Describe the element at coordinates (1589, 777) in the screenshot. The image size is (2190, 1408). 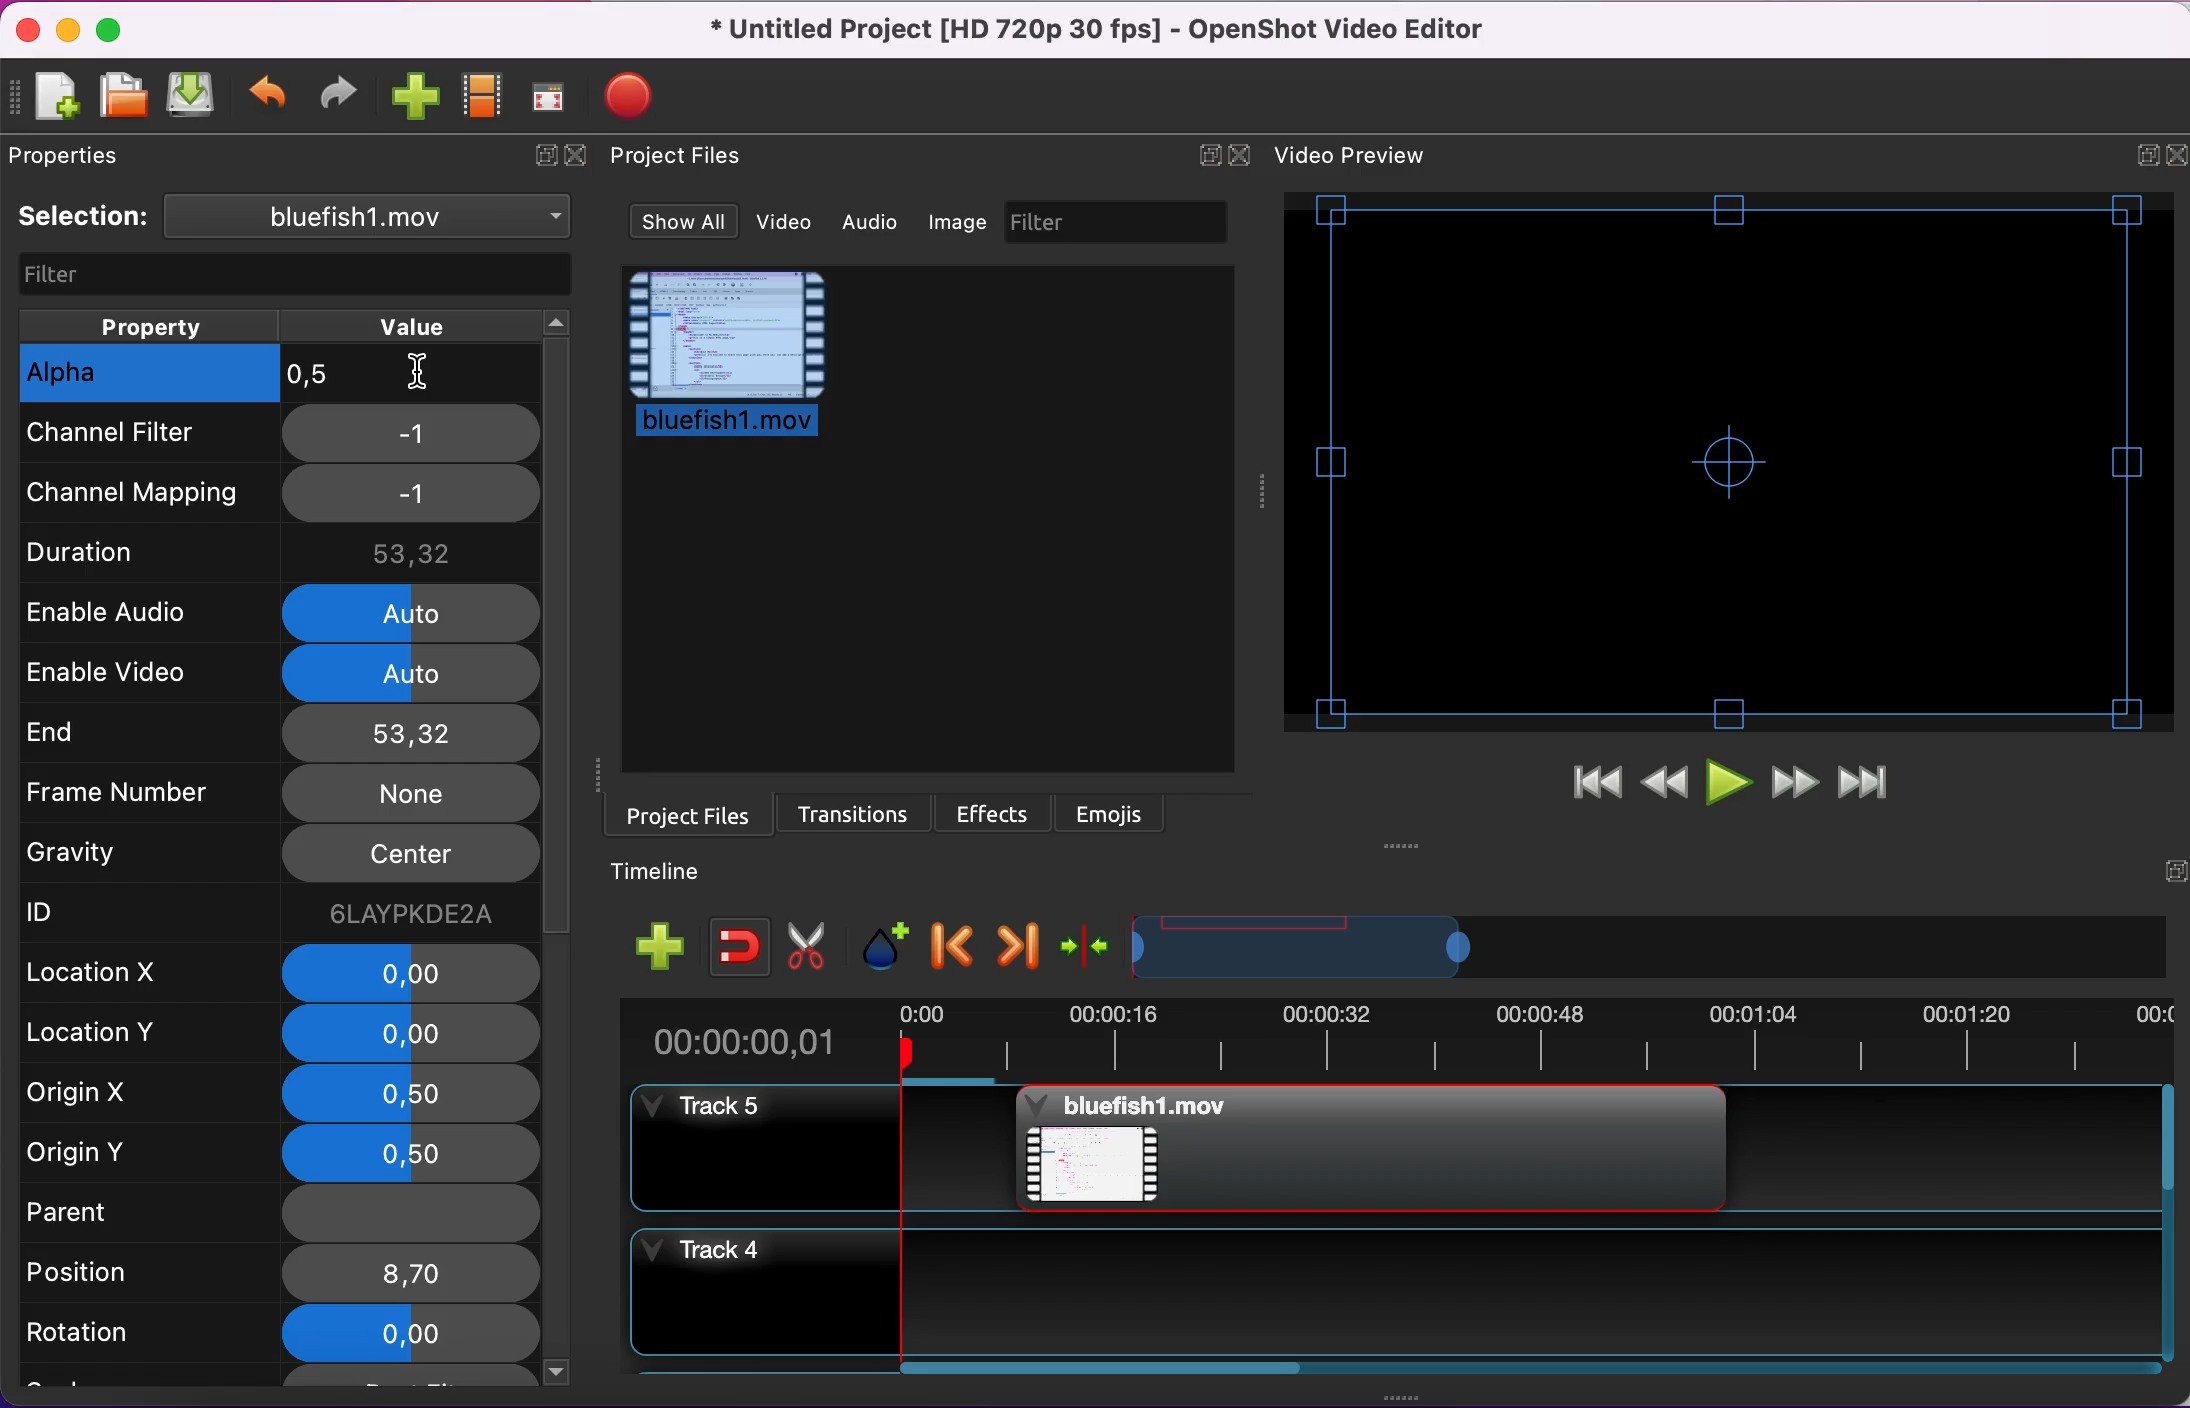
I see `jump to start` at that location.